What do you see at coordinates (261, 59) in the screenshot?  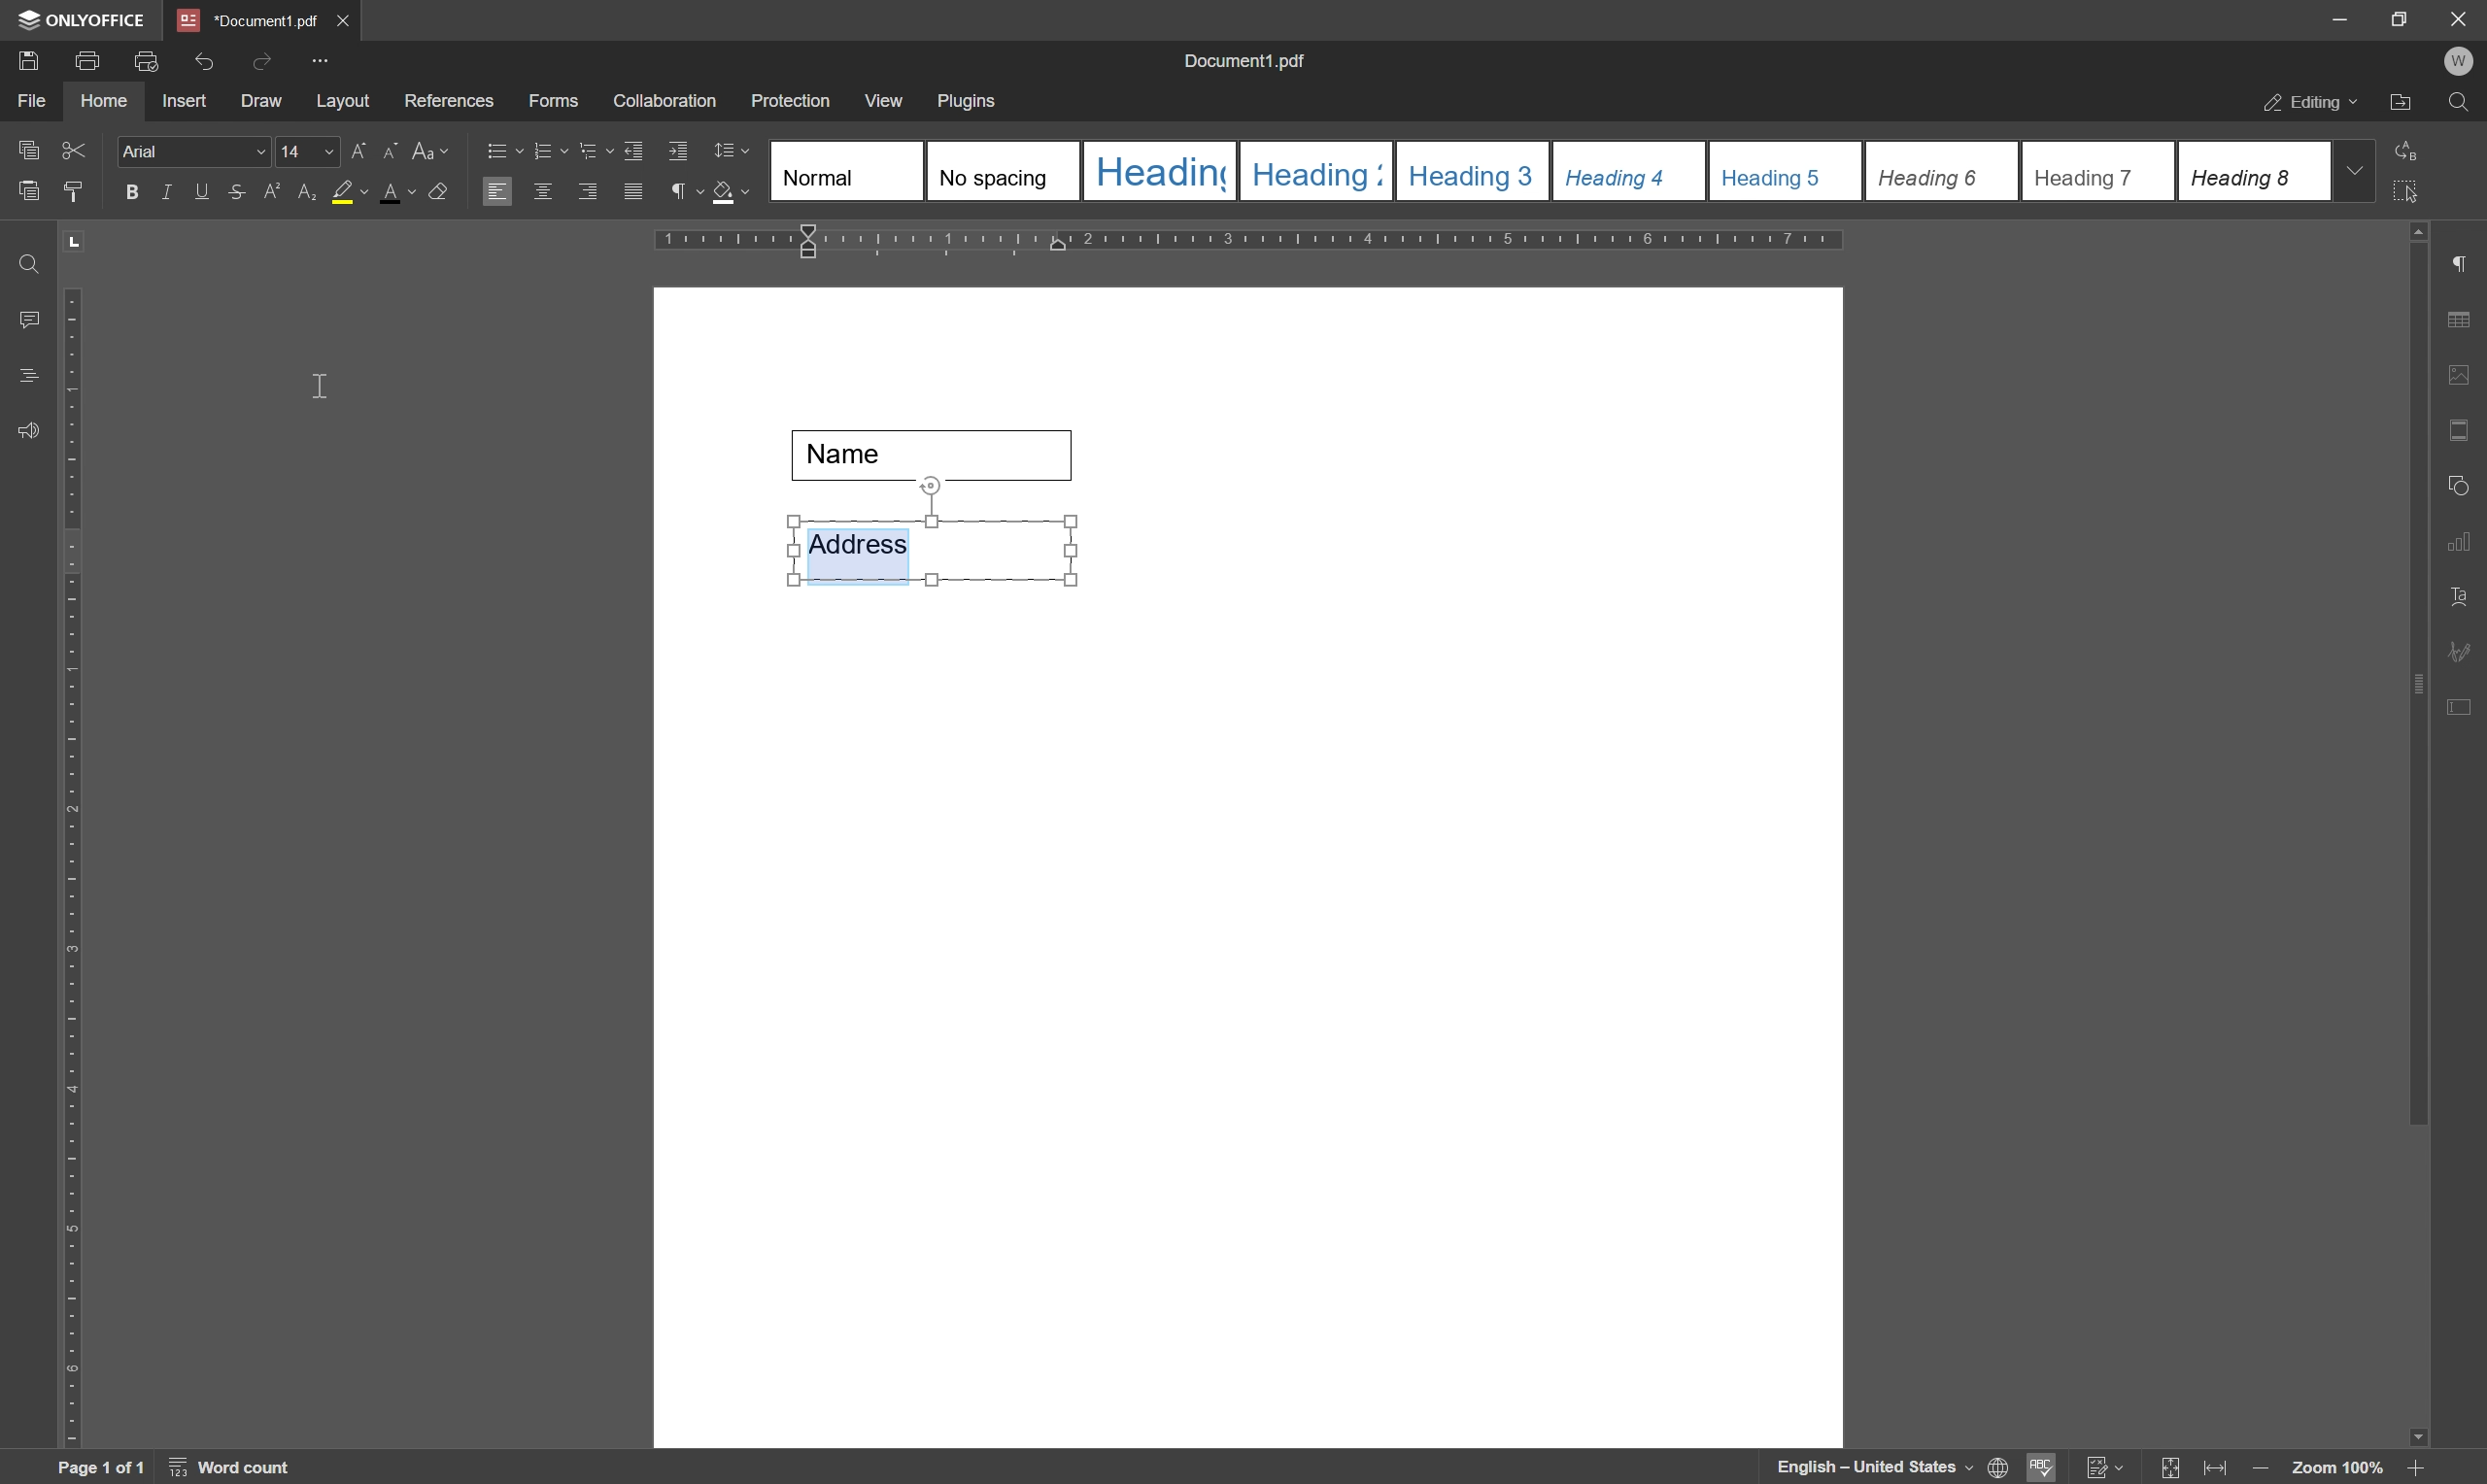 I see `redo` at bounding box center [261, 59].